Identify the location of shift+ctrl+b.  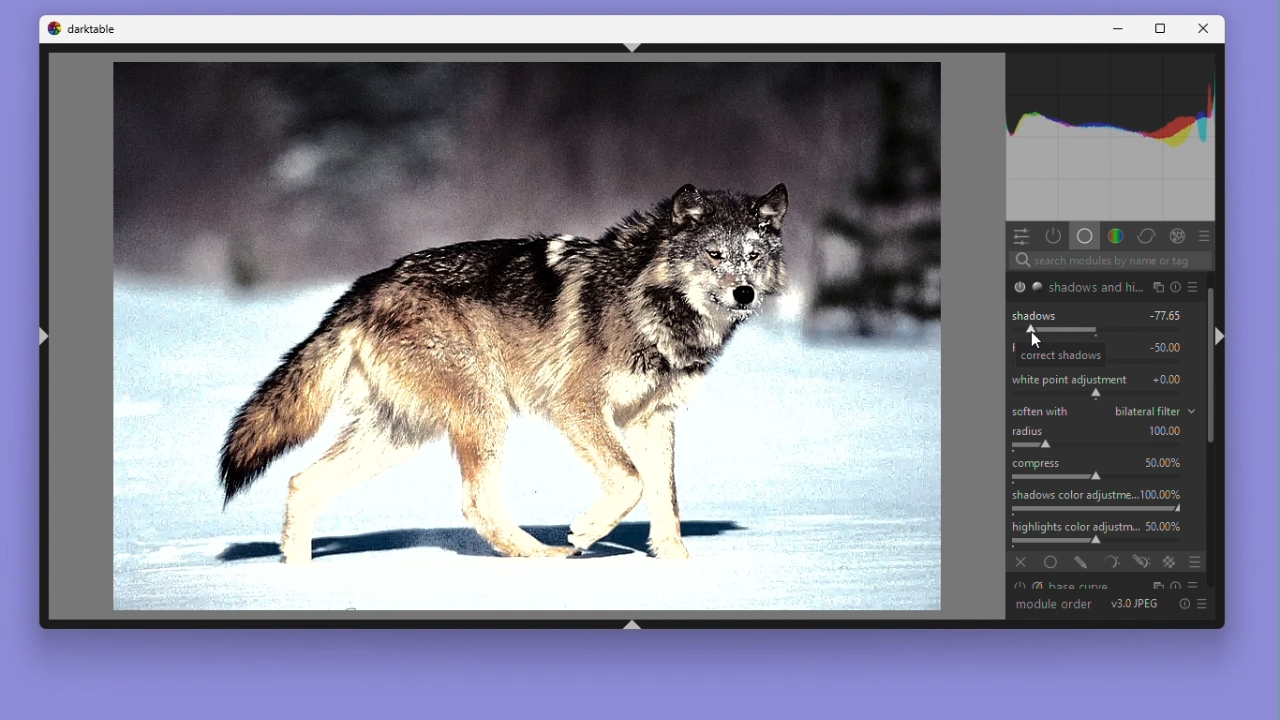
(635, 624).